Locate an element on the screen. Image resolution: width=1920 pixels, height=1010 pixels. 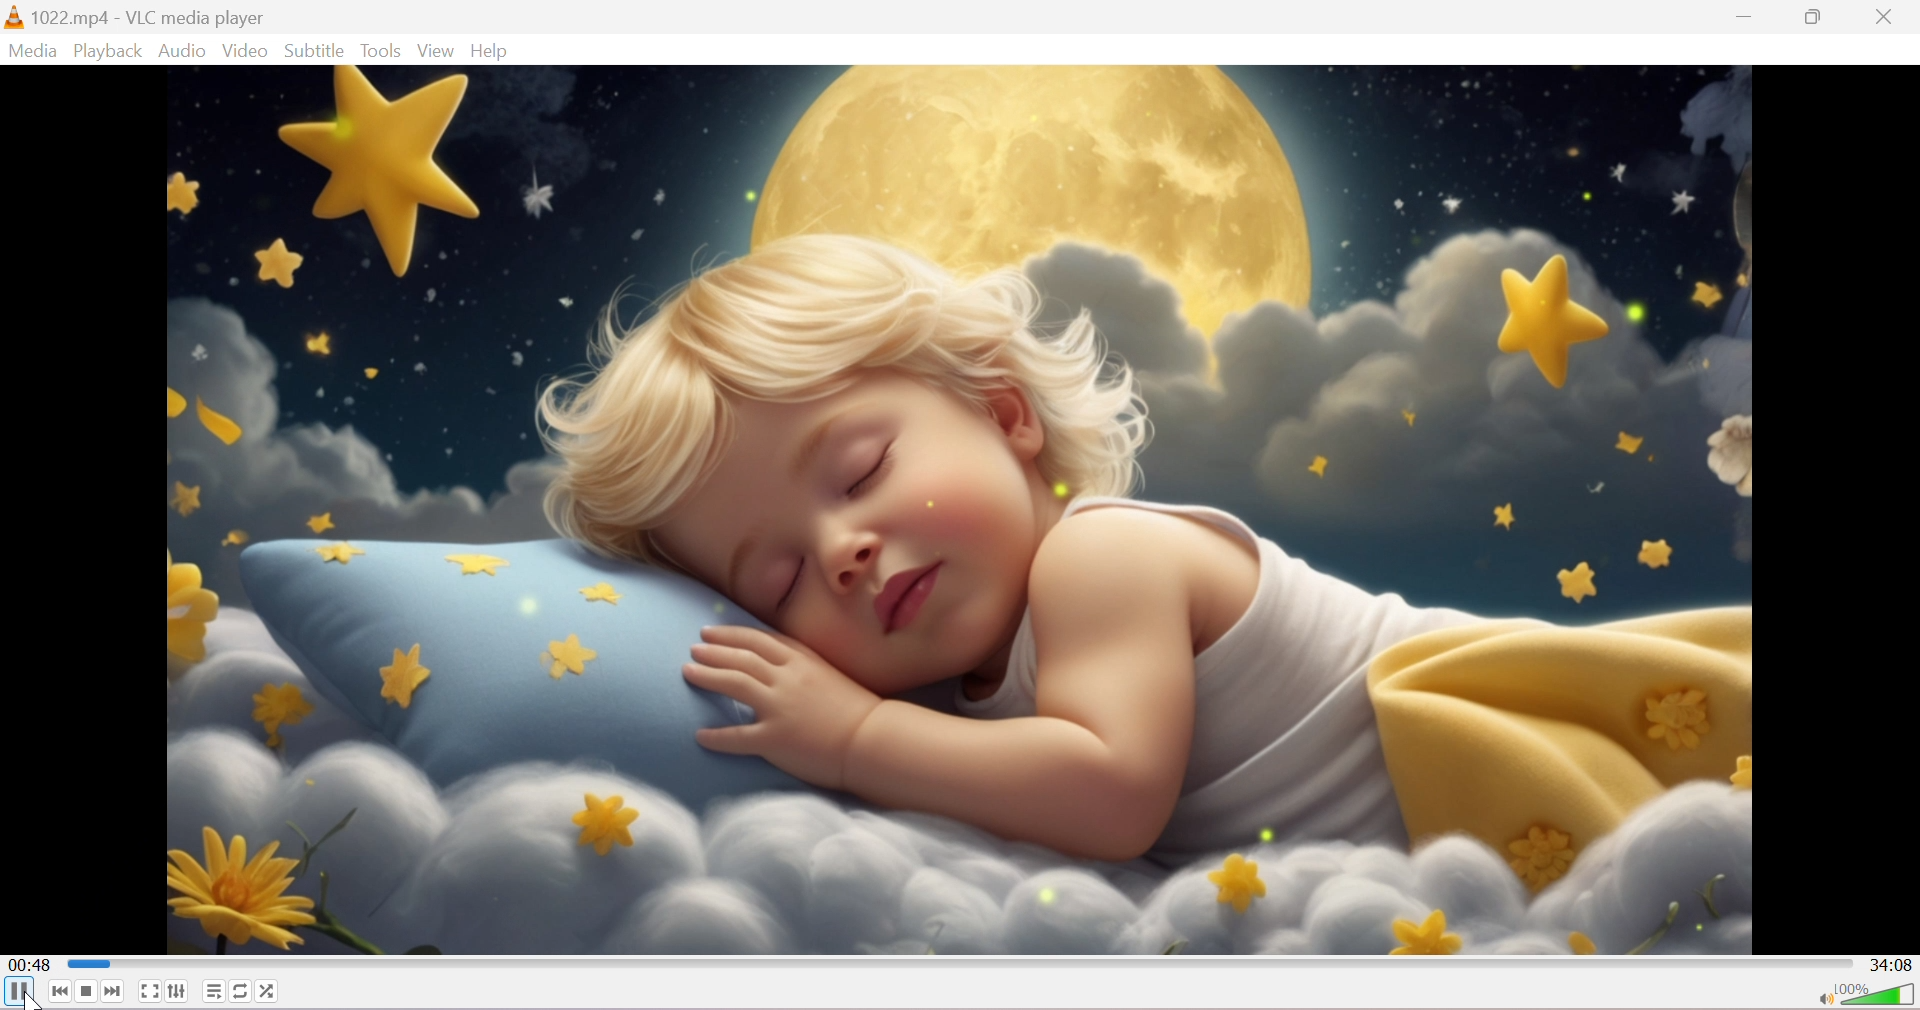
Help is located at coordinates (488, 52).